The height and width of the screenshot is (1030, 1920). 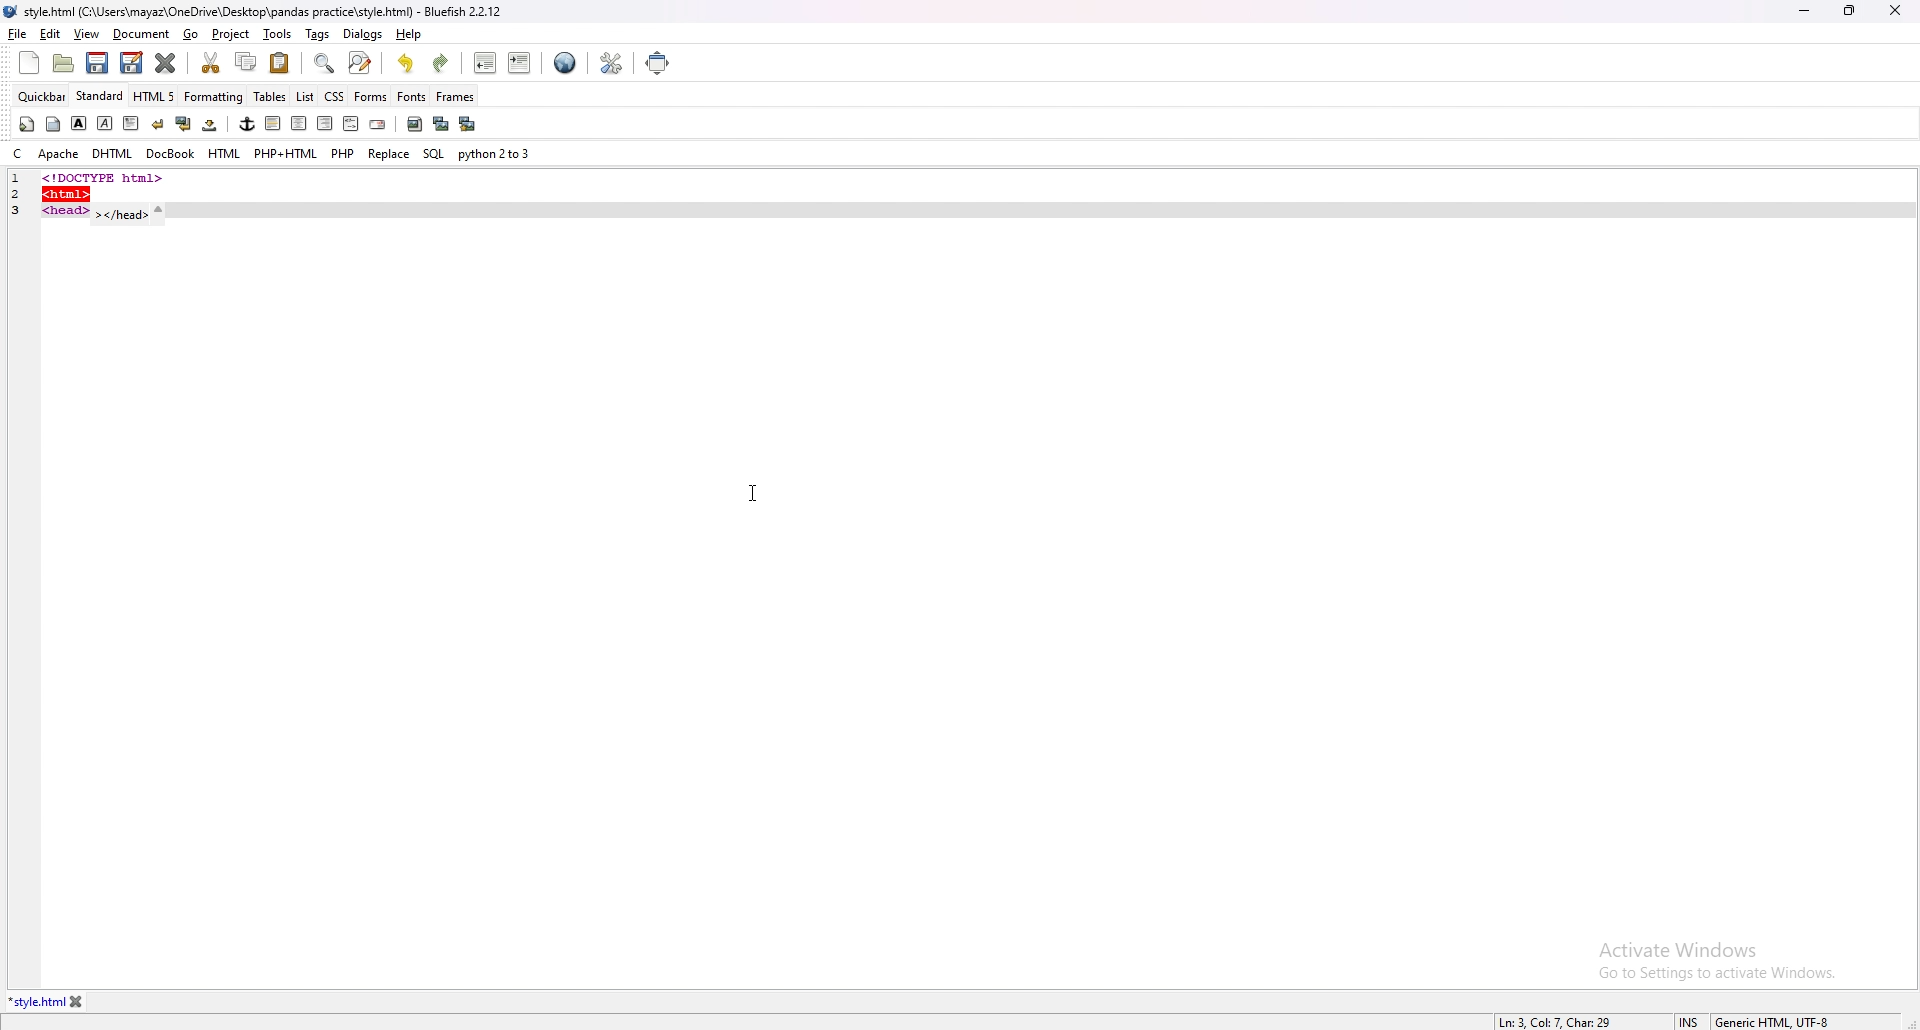 What do you see at coordinates (162, 177) in the screenshot?
I see `code` at bounding box center [162, 177].